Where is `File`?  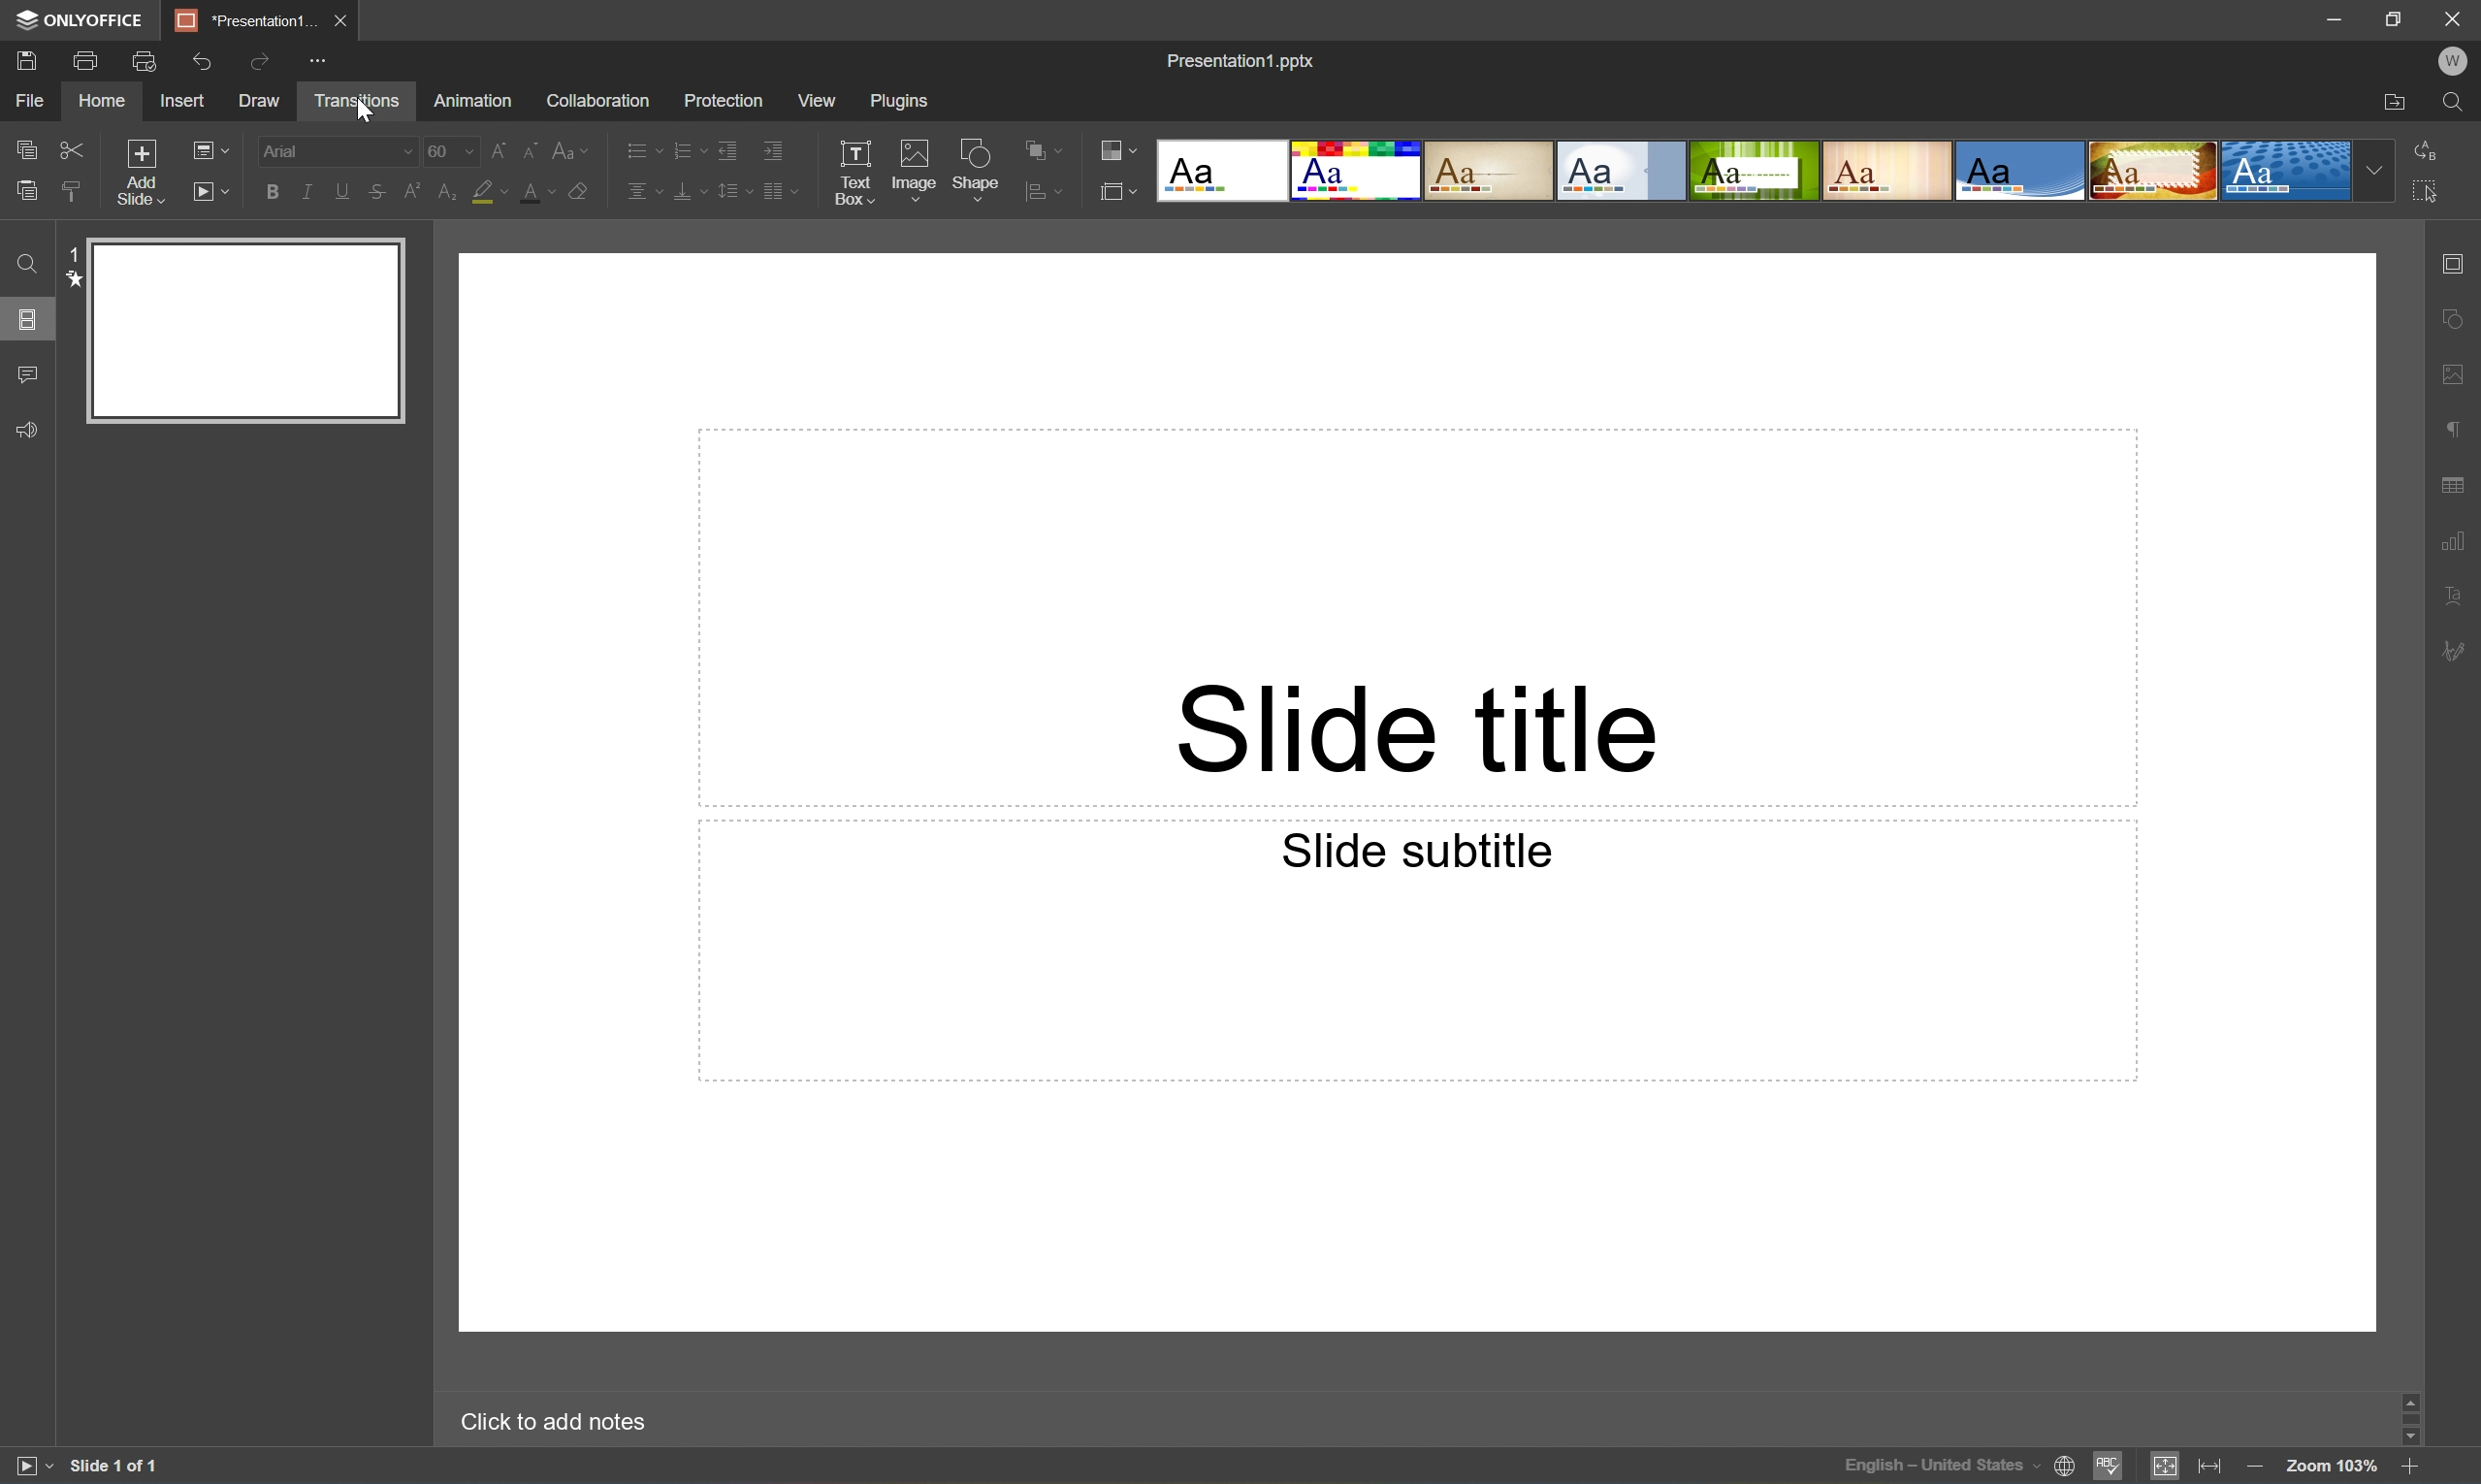
File is located at coordinates (27, 100).